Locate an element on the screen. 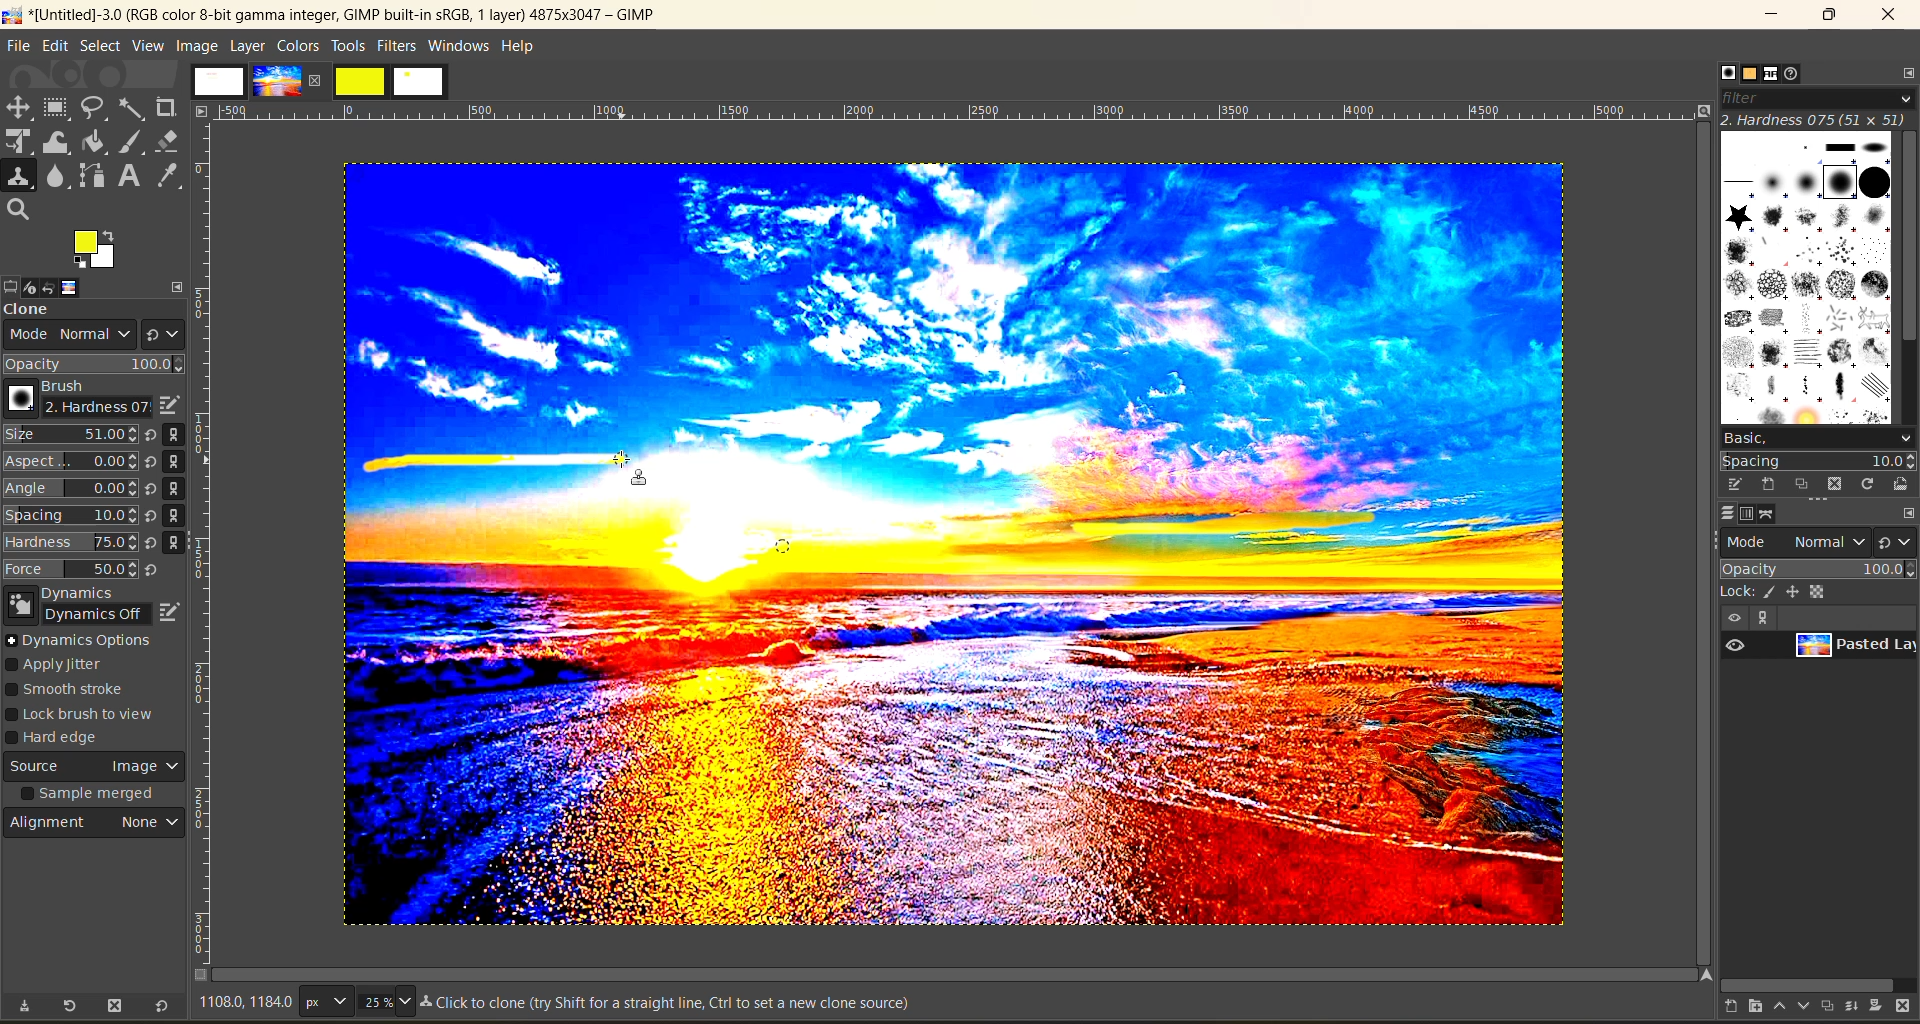 This screenshot has height=1024, width=1920. basic is located at coordinates (1816, 437).